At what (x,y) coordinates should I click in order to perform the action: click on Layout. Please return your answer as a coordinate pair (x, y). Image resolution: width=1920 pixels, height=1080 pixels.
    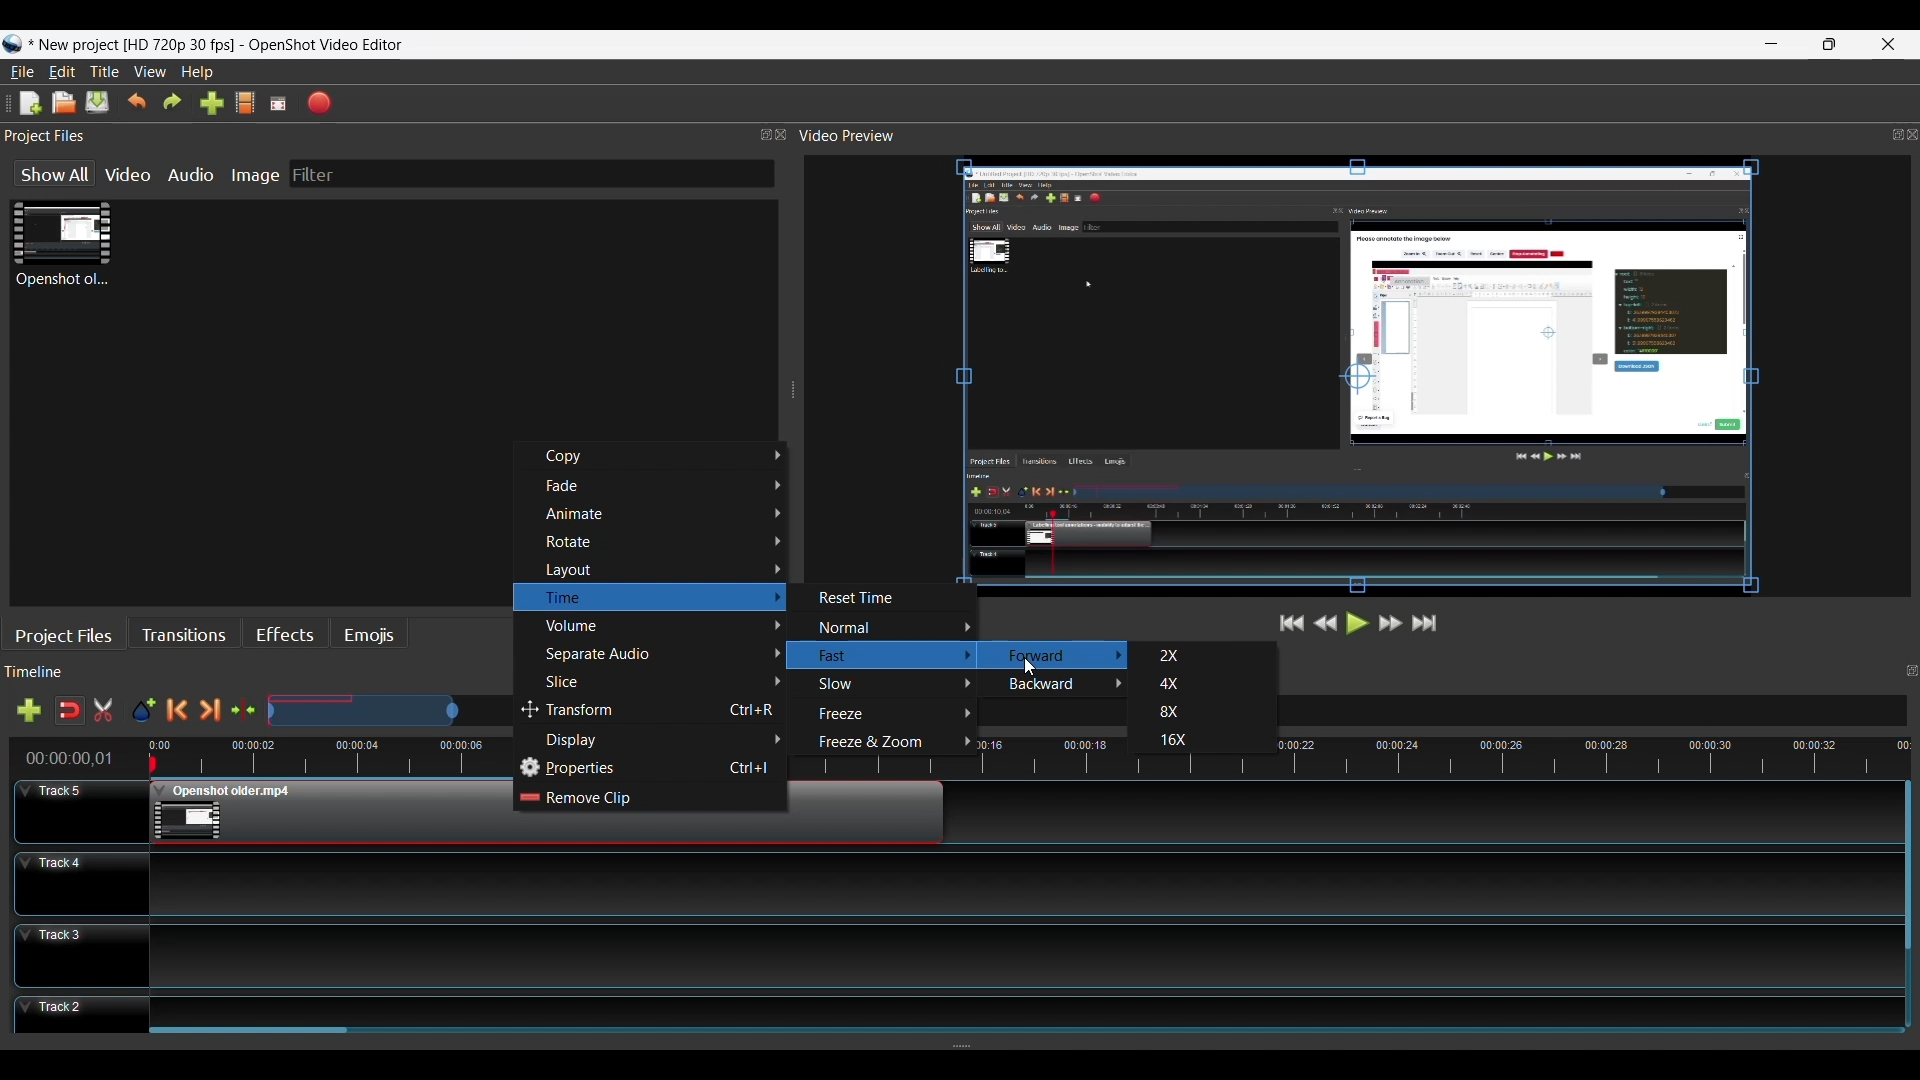
    Looking at the image, I should click on (661, 570).